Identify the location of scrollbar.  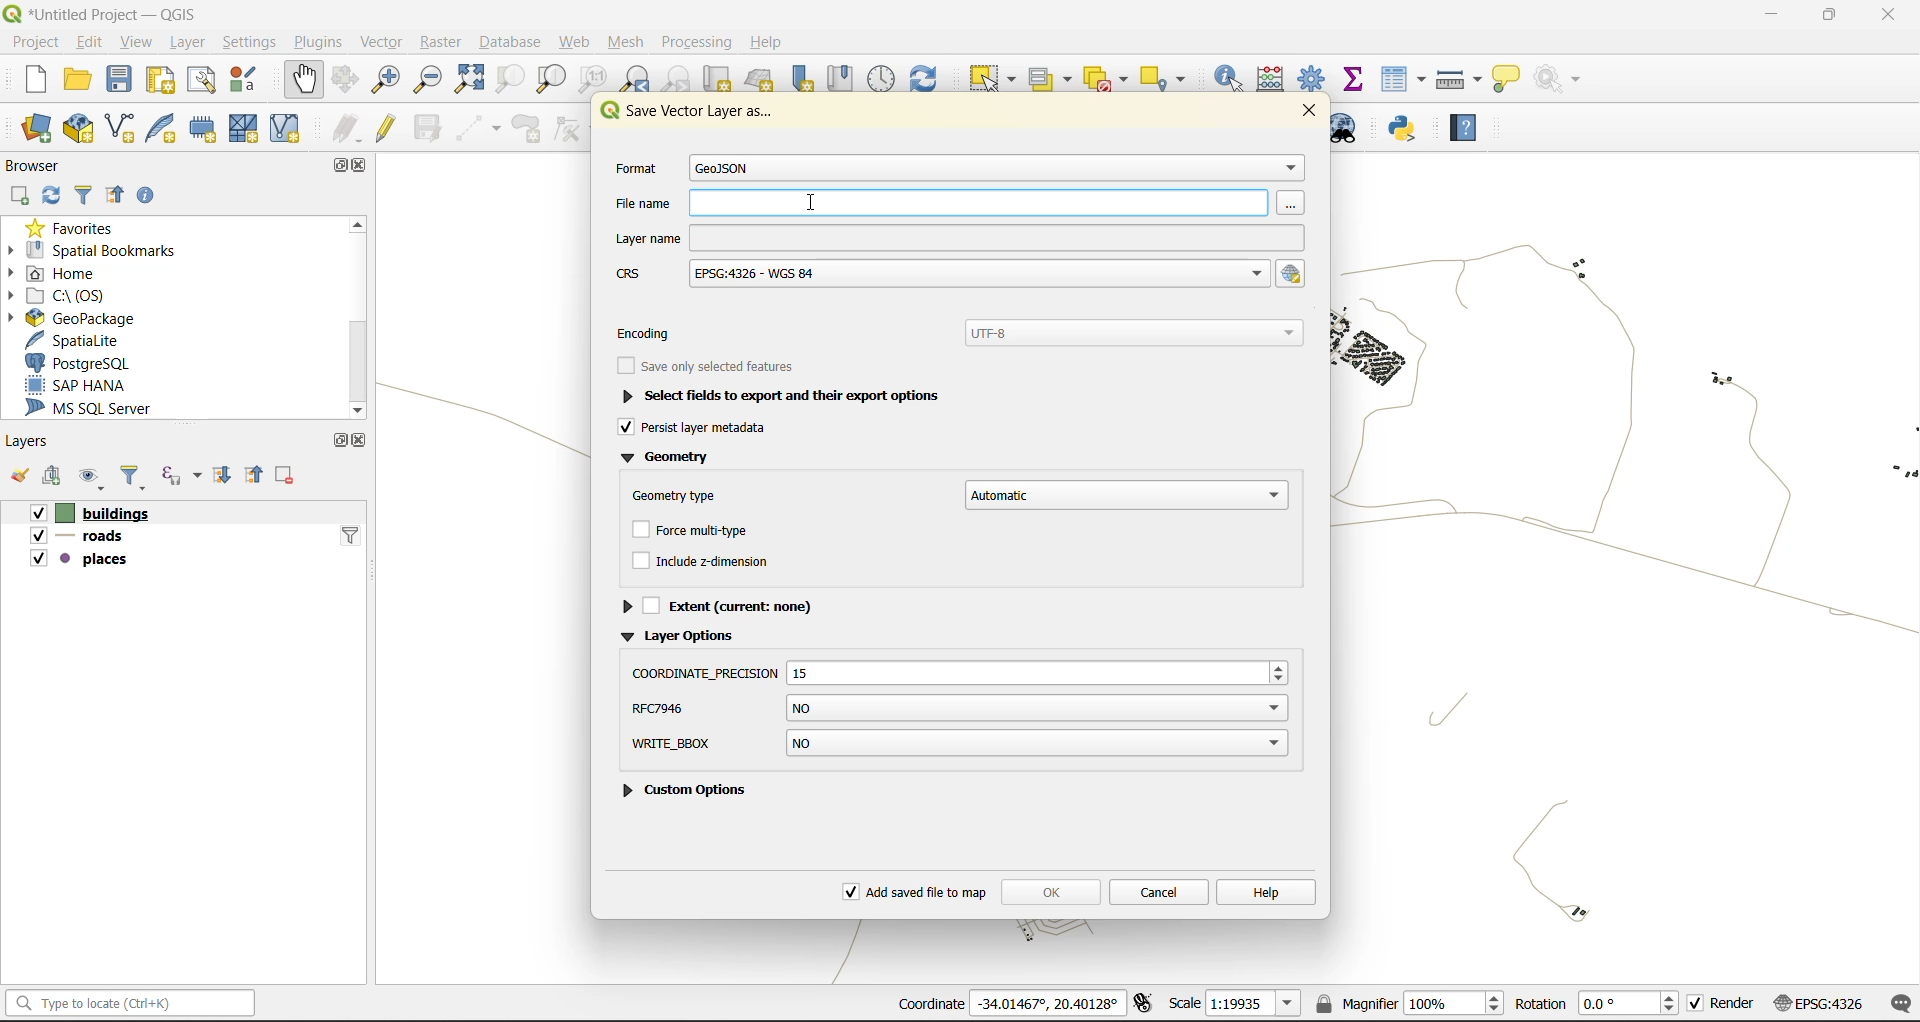
(356, 318).